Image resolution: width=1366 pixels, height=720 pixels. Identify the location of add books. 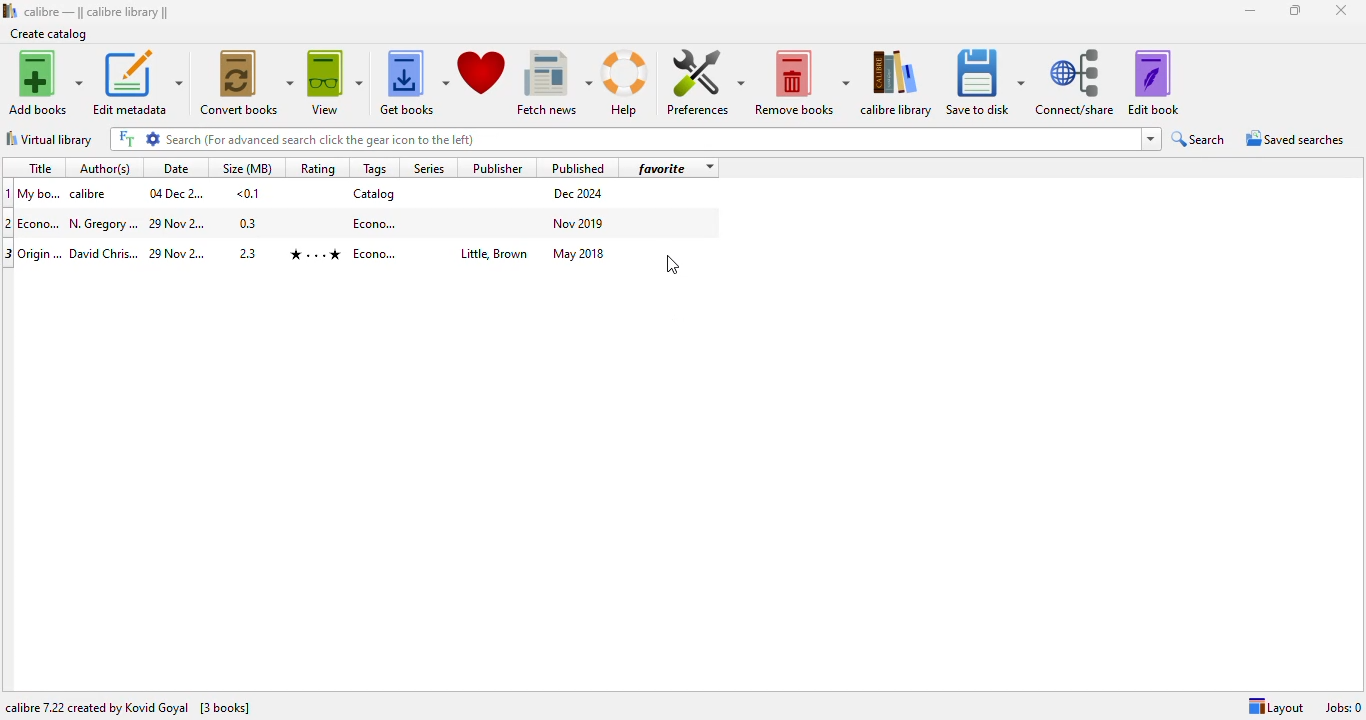
(46, 82).